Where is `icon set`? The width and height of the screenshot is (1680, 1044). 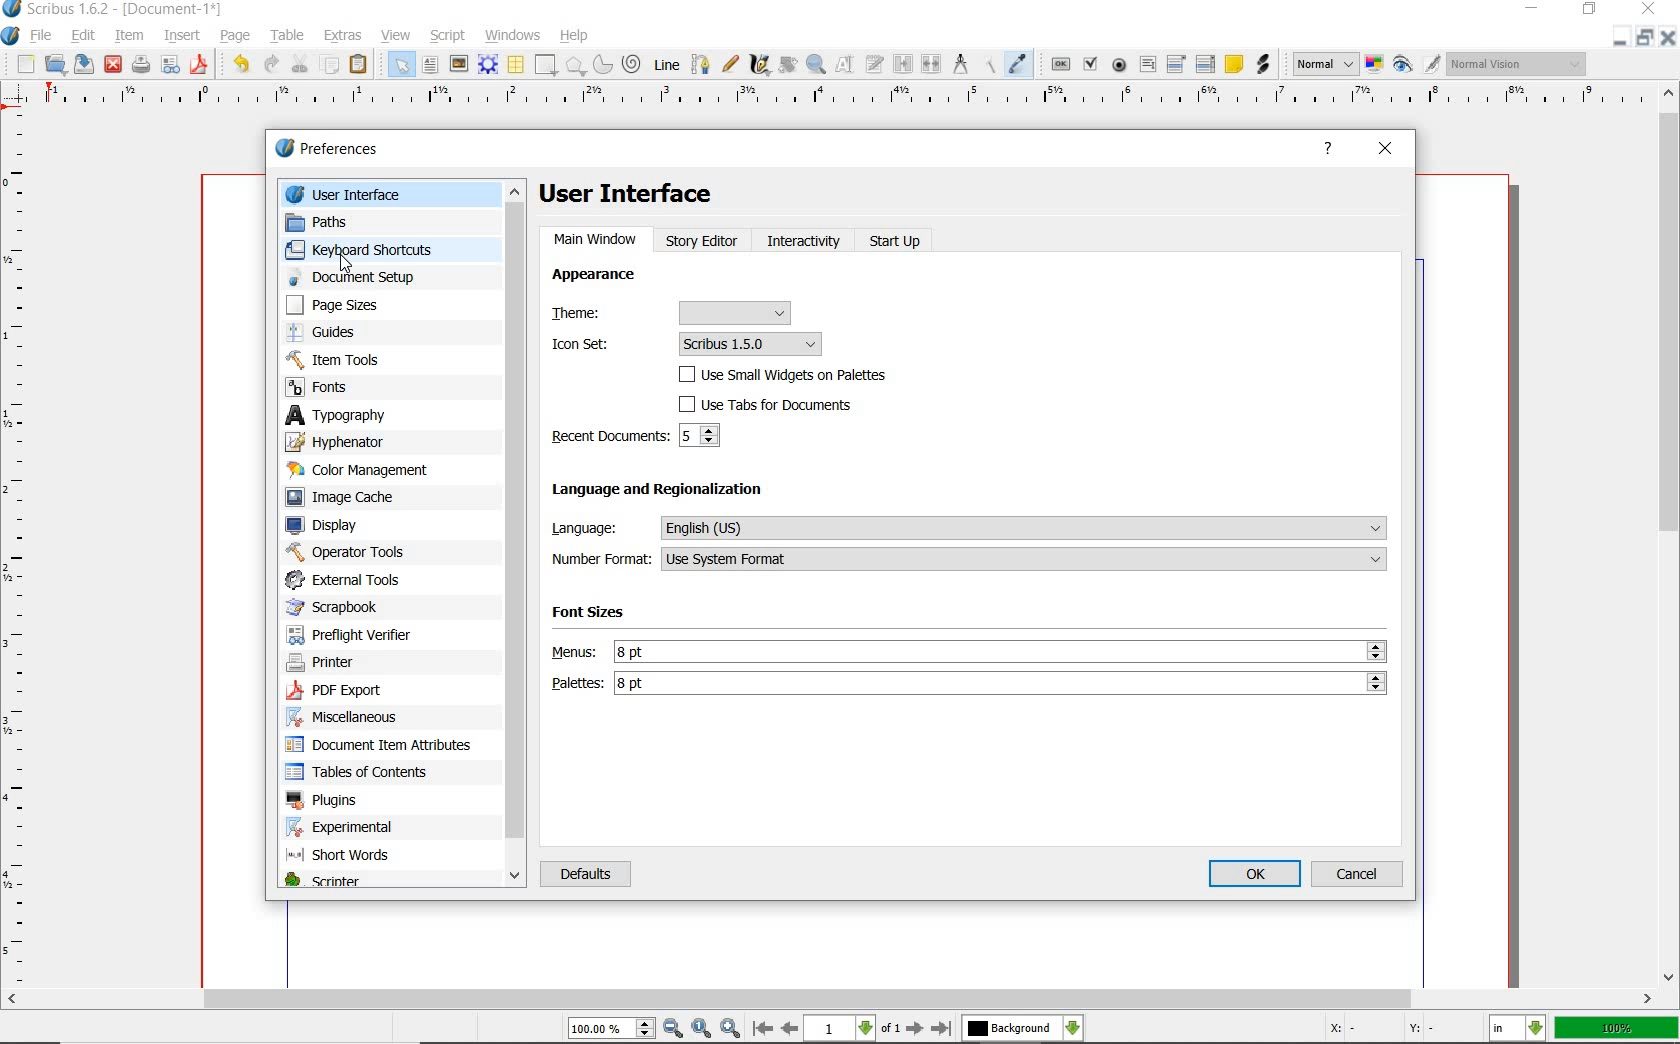
icon set is located at coordinates (687, 343).